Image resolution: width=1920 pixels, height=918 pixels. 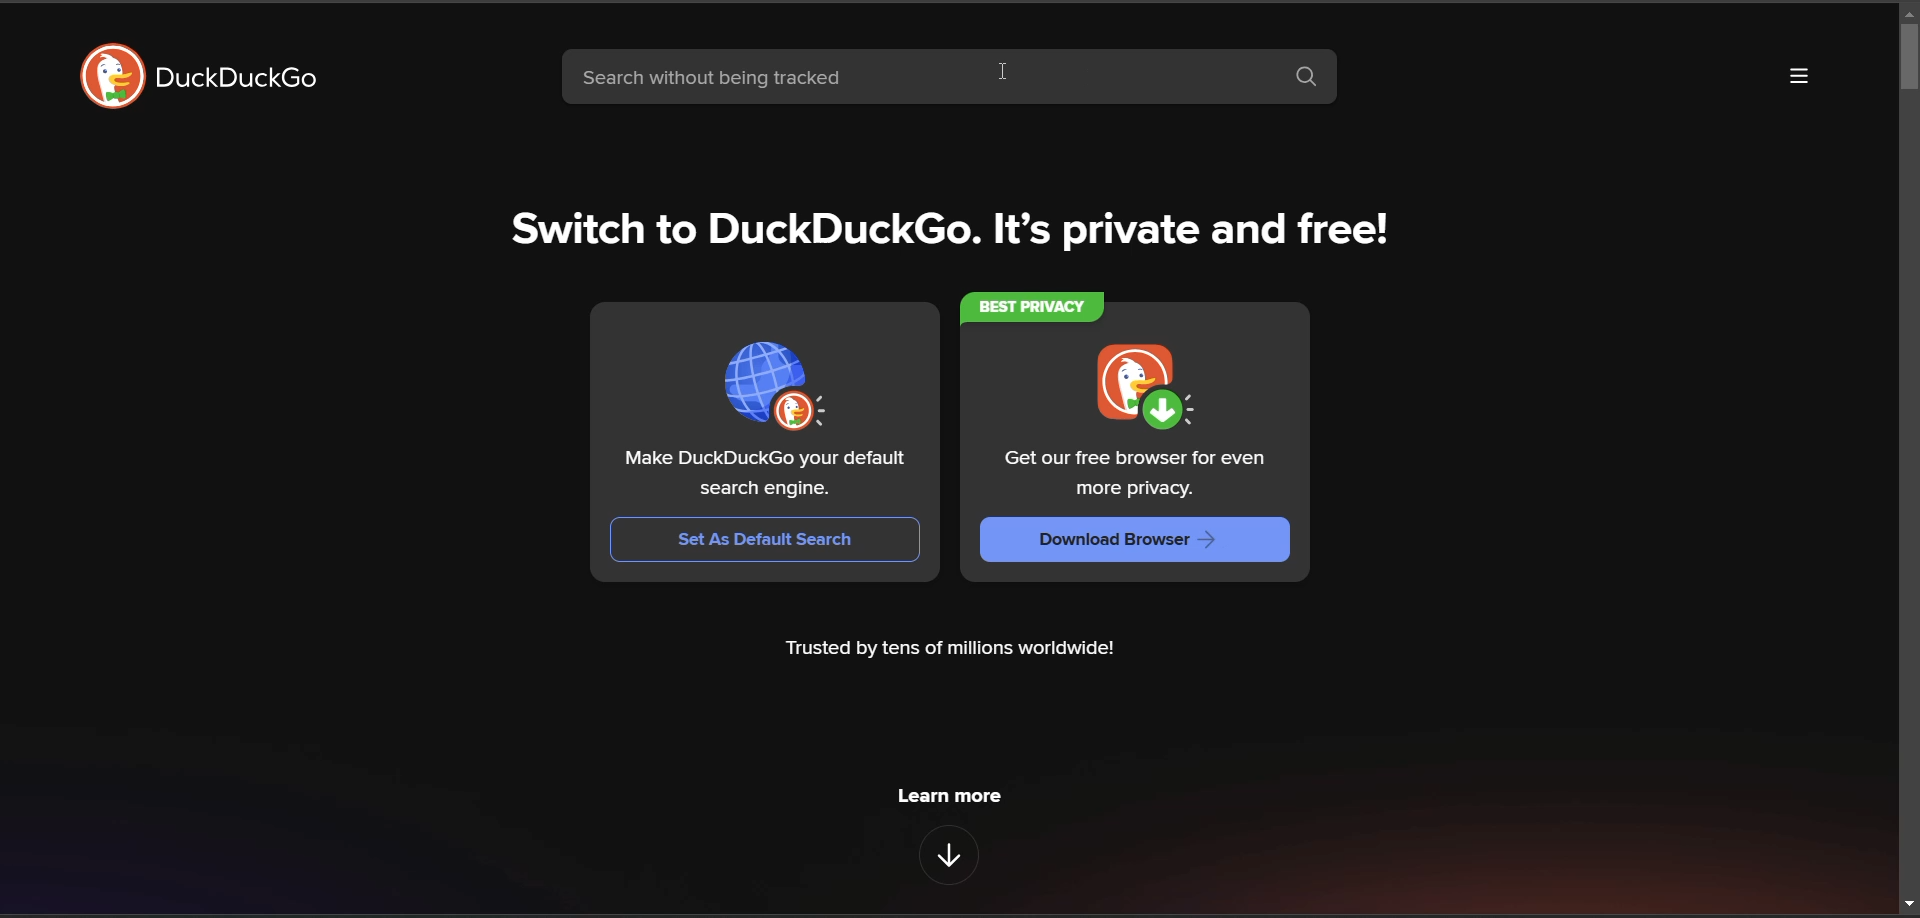 What do you see at coordinates (1002, 74) in the screenshot?
I see `cursor` at bounding box center [1002, 74].